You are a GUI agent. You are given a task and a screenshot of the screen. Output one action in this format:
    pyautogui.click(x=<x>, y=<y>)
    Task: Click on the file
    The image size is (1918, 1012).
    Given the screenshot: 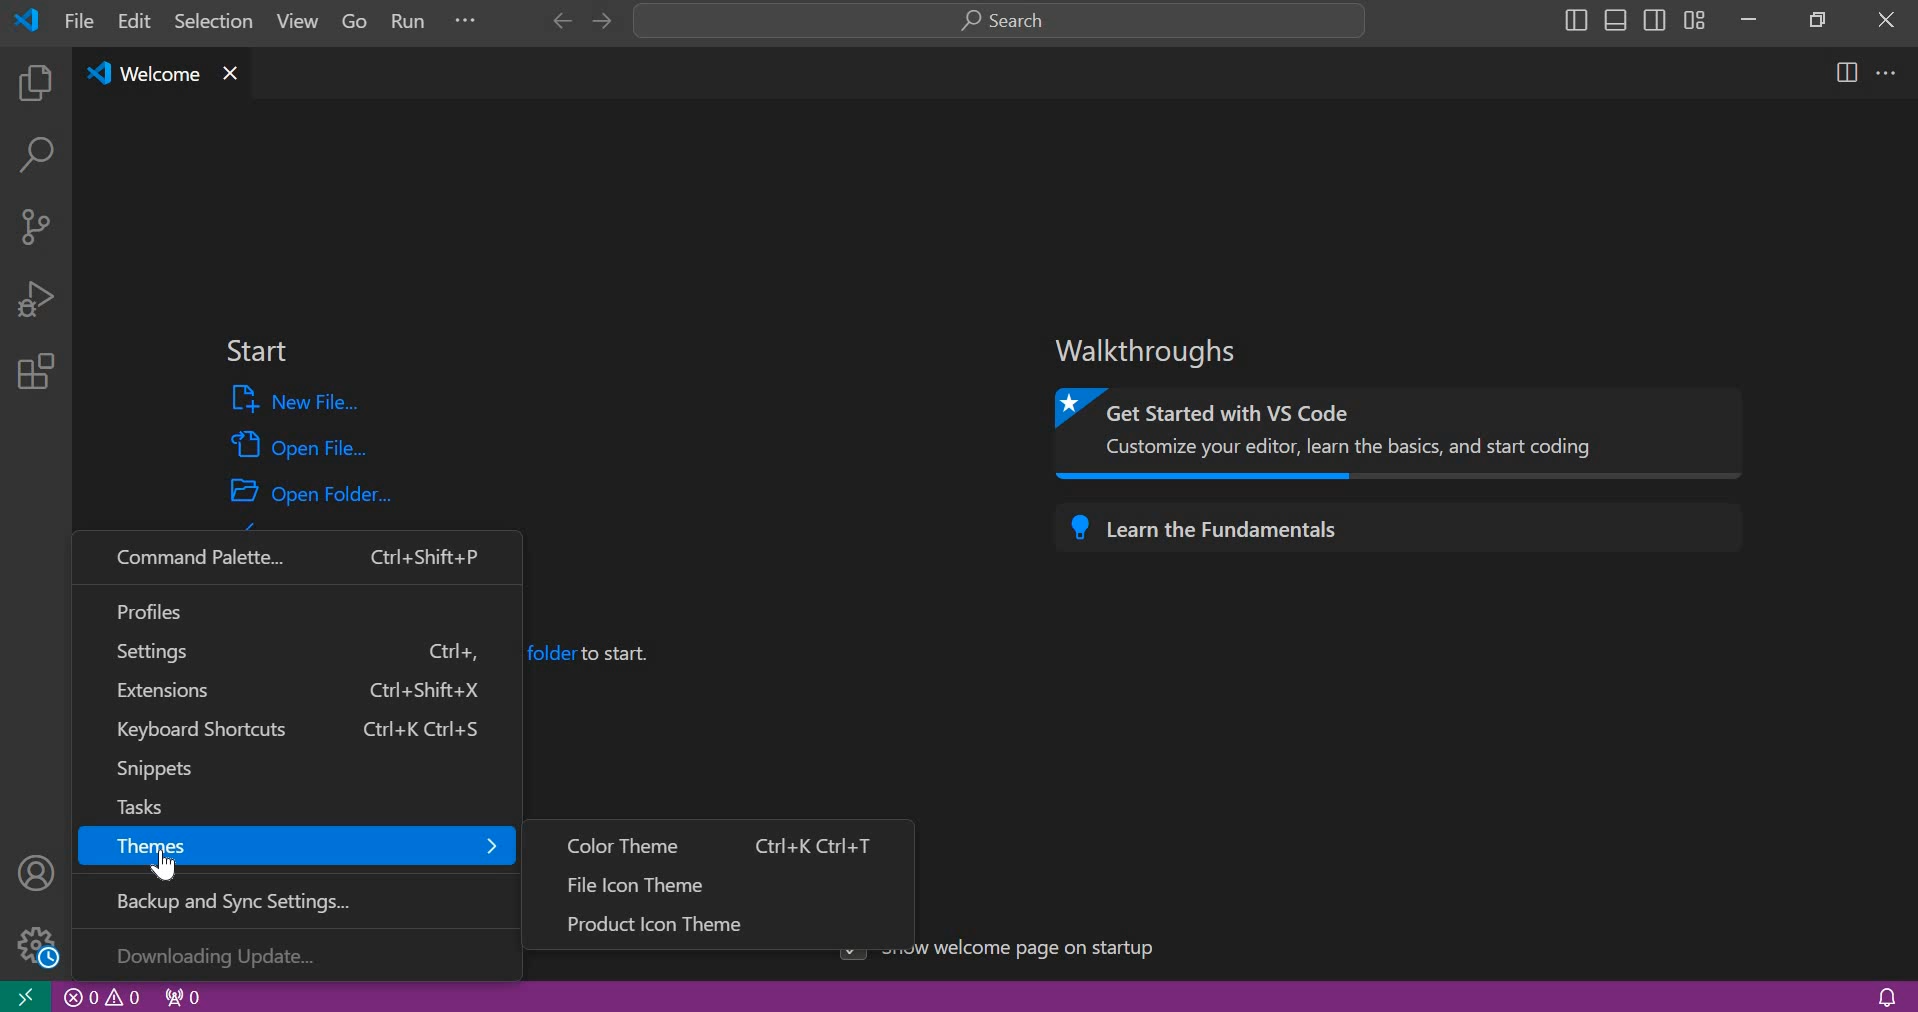 What is the action you would take?
    pyautogui.click(x=79, y=20)
    